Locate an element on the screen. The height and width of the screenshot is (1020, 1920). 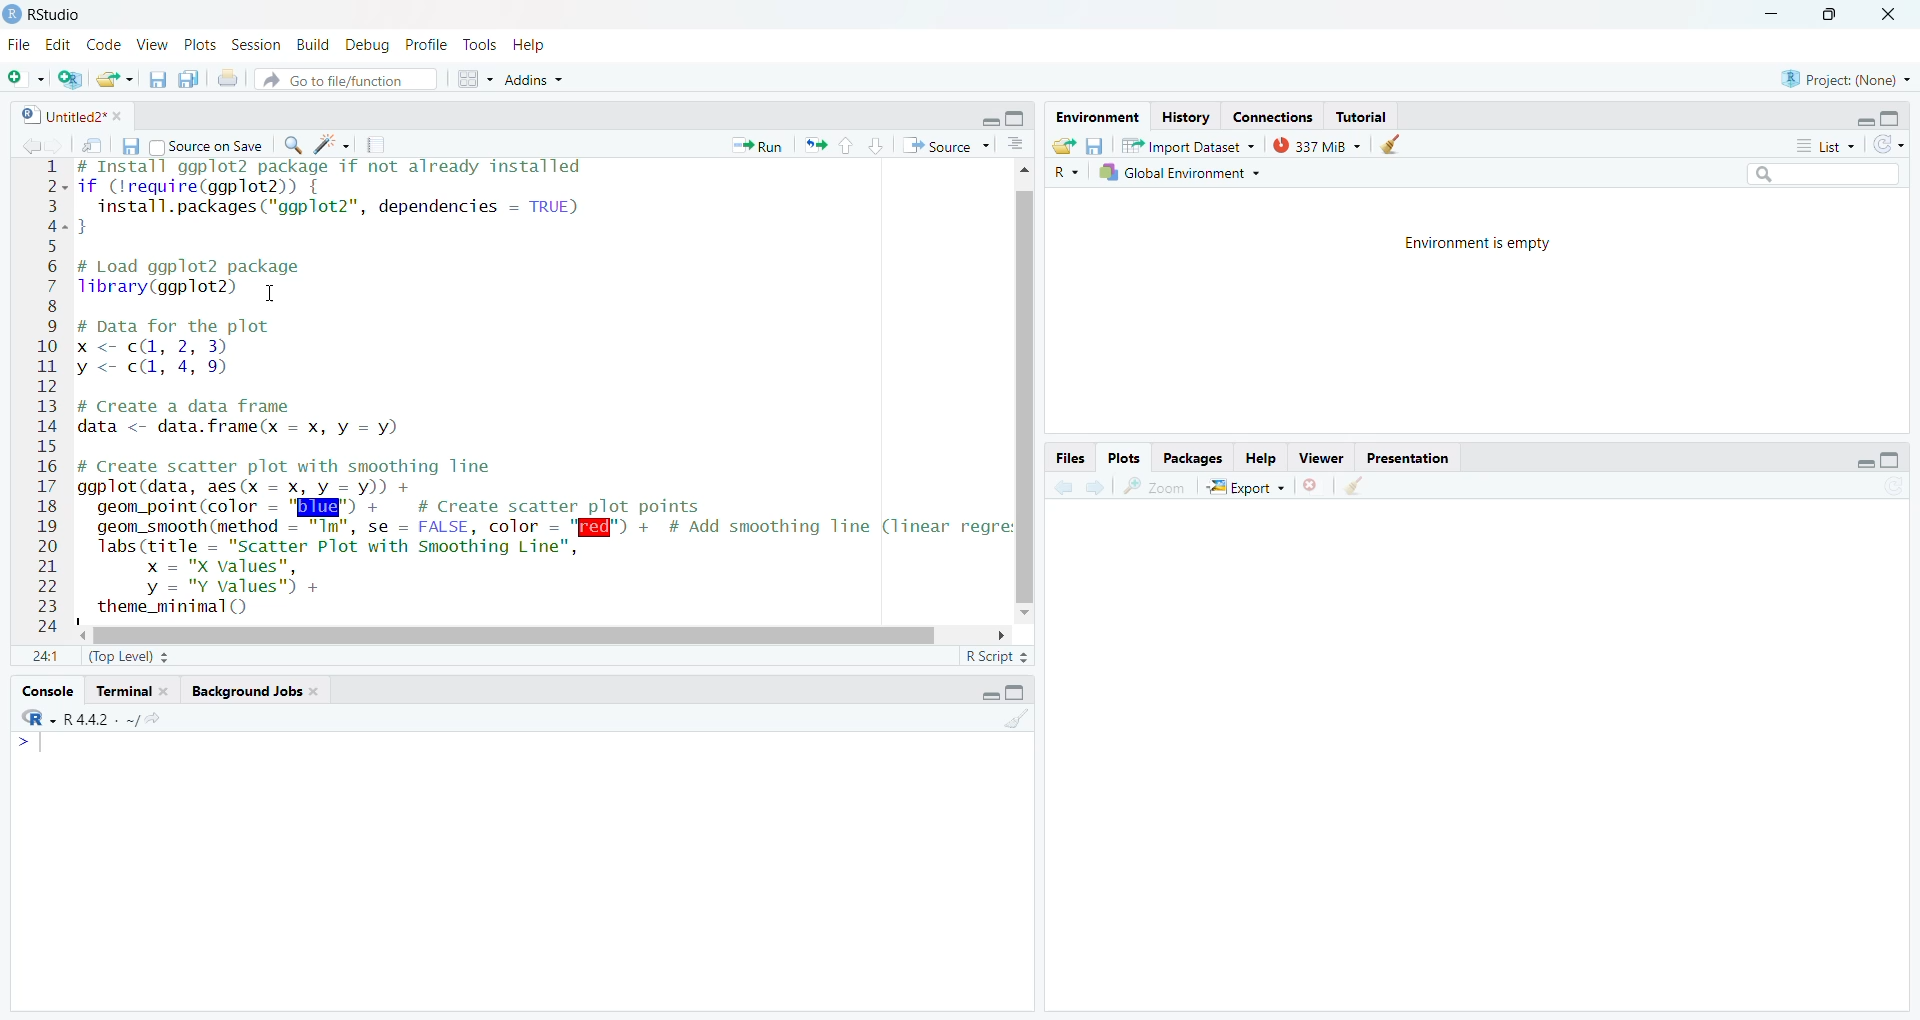
hide r script is located at coordinates (1857, 462).